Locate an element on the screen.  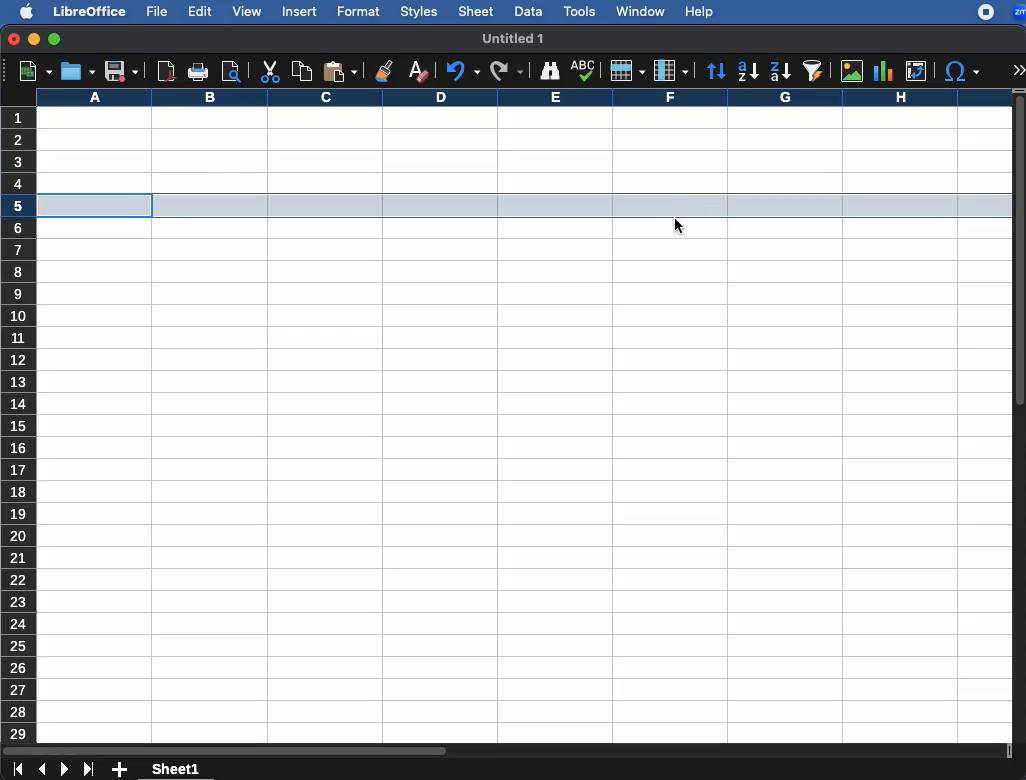
edit is located at coordinates (199, 12).